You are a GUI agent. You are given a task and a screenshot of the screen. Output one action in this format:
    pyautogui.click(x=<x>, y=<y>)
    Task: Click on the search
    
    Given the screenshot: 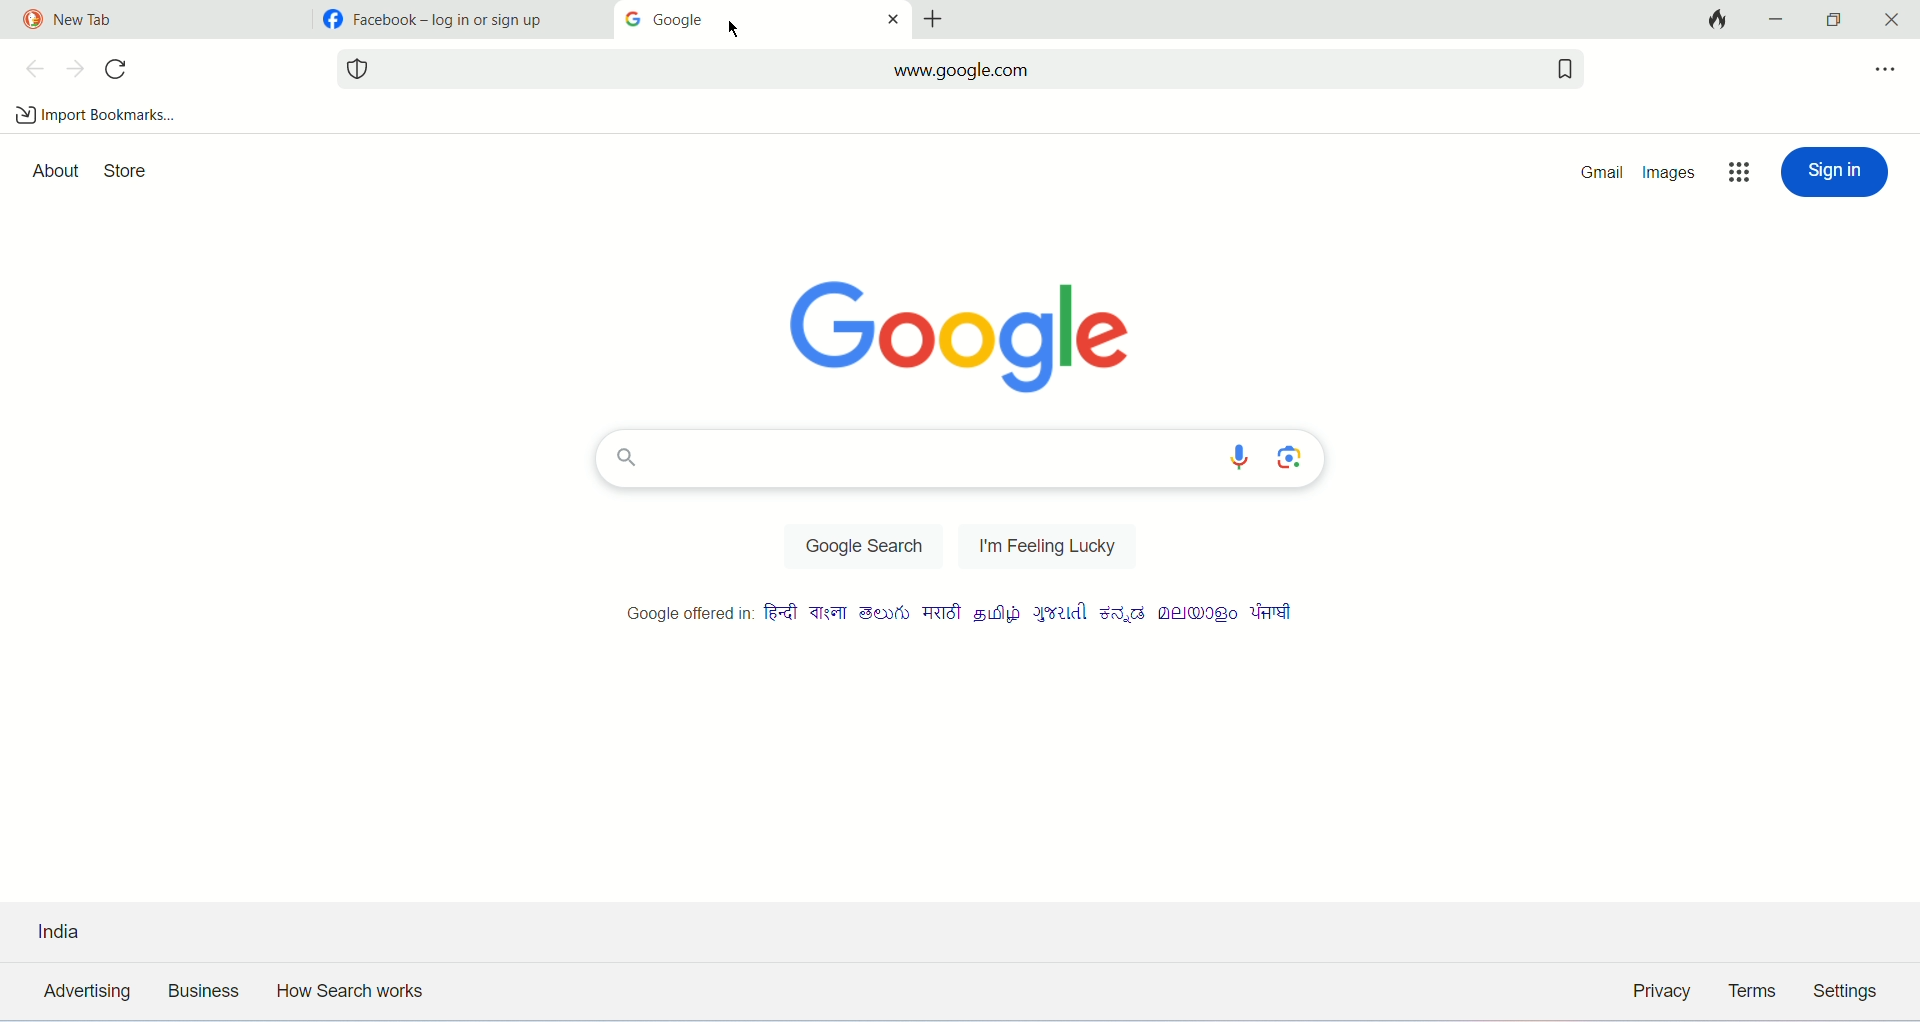 What is the action you would take?
    pyautogui.click(x=958, y=458)
    